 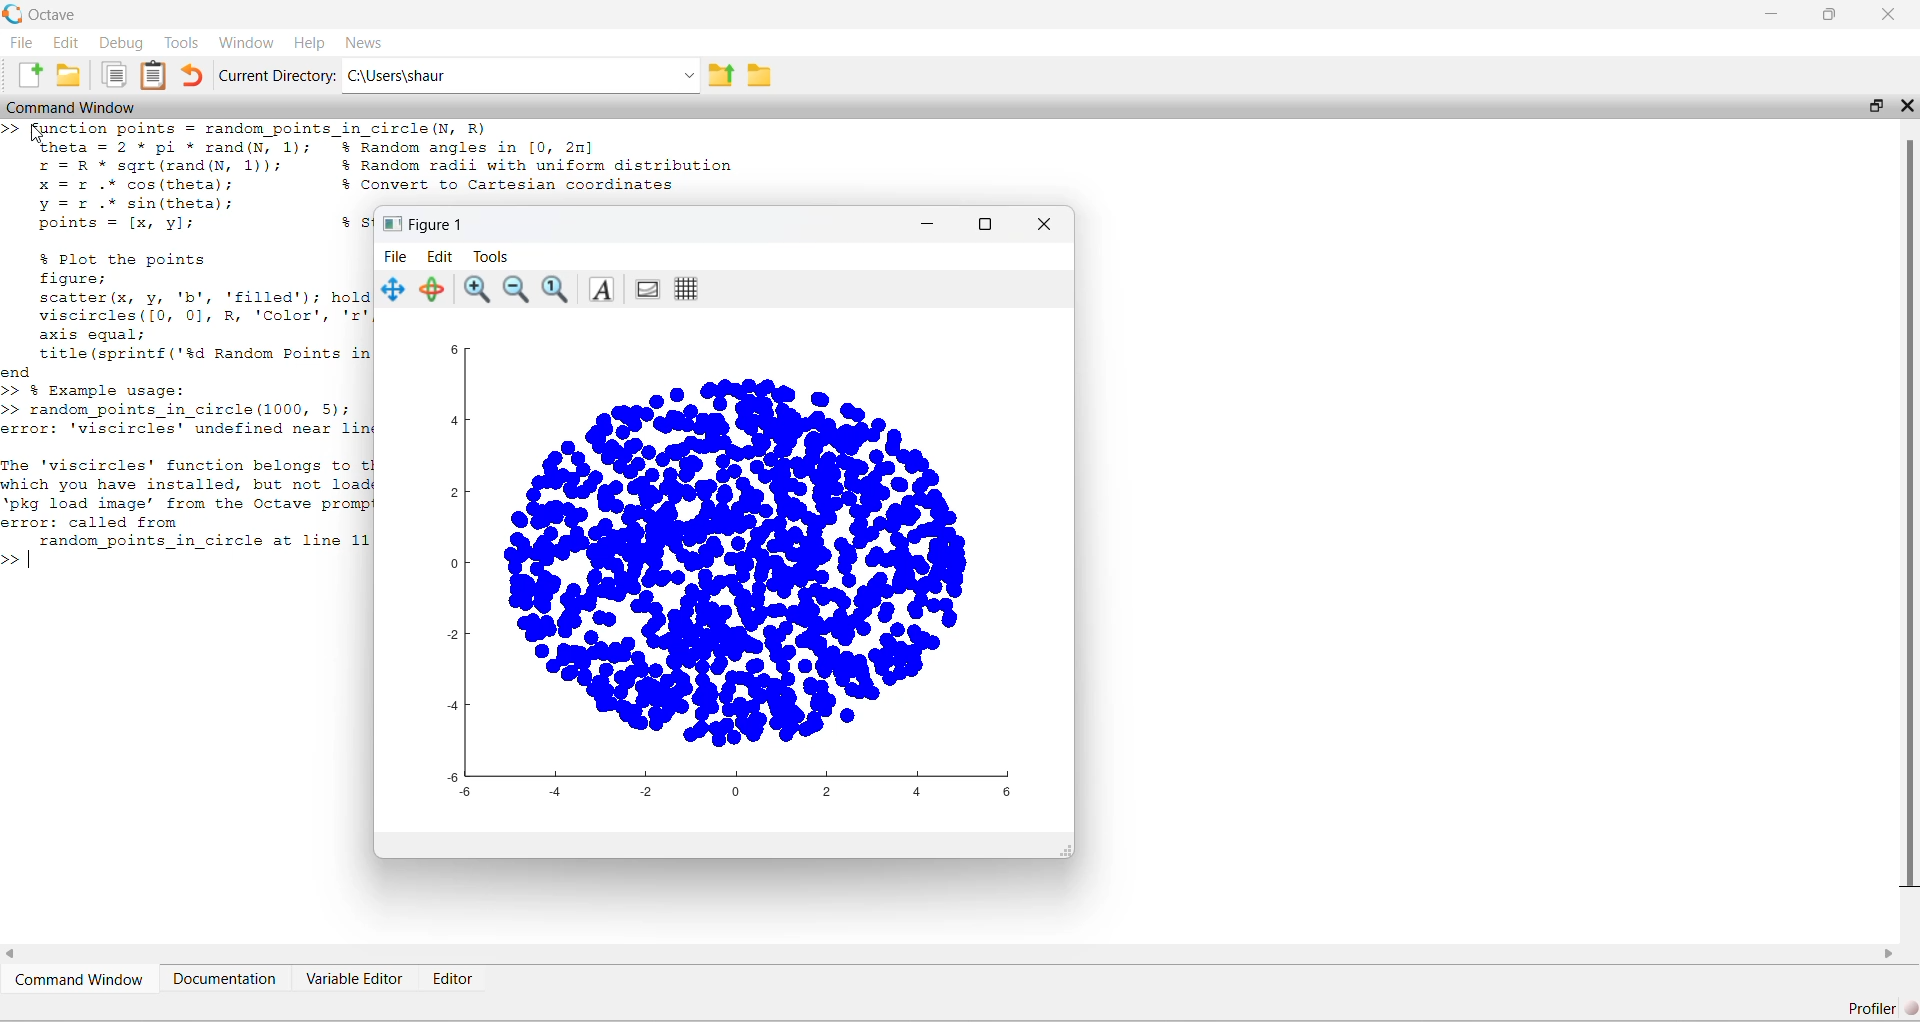 I want to click on Window, so click(x=245, y=43).